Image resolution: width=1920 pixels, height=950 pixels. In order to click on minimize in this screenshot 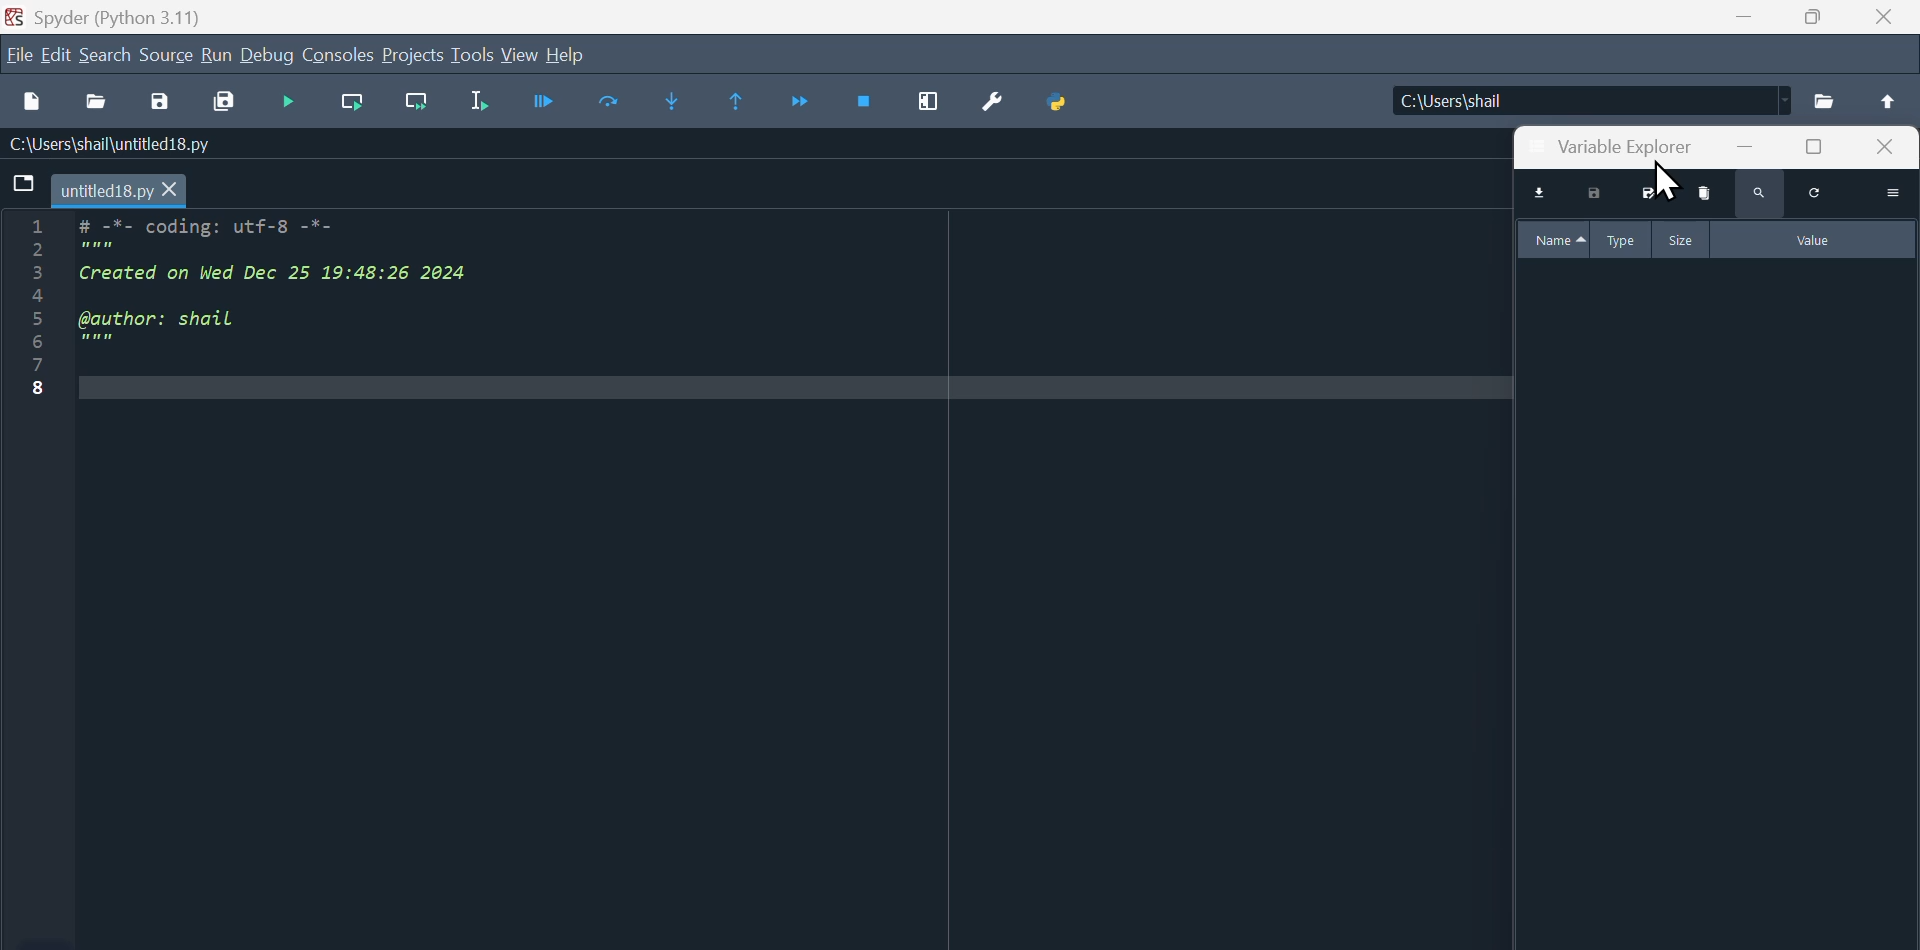, I will do `click(1766, 149)`.